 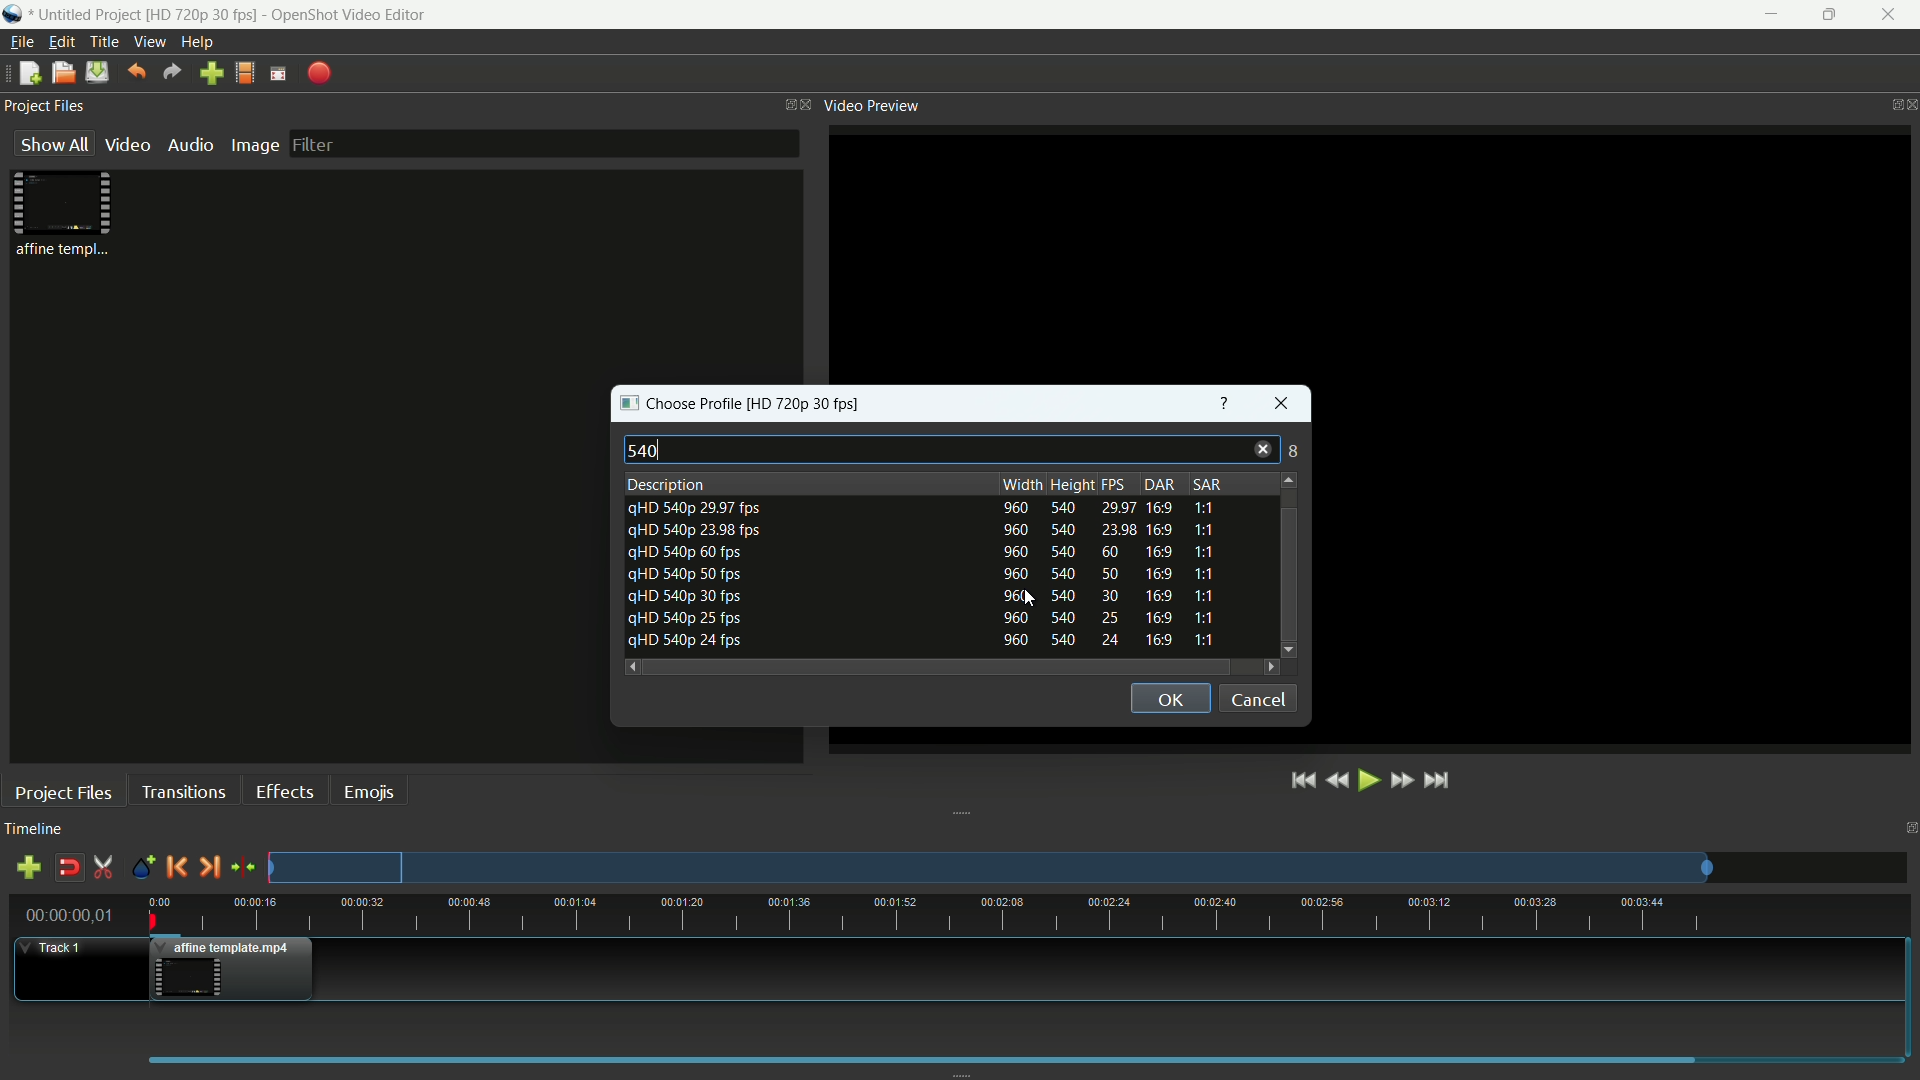 I want to click on track 1, so click(x=56, y=949).